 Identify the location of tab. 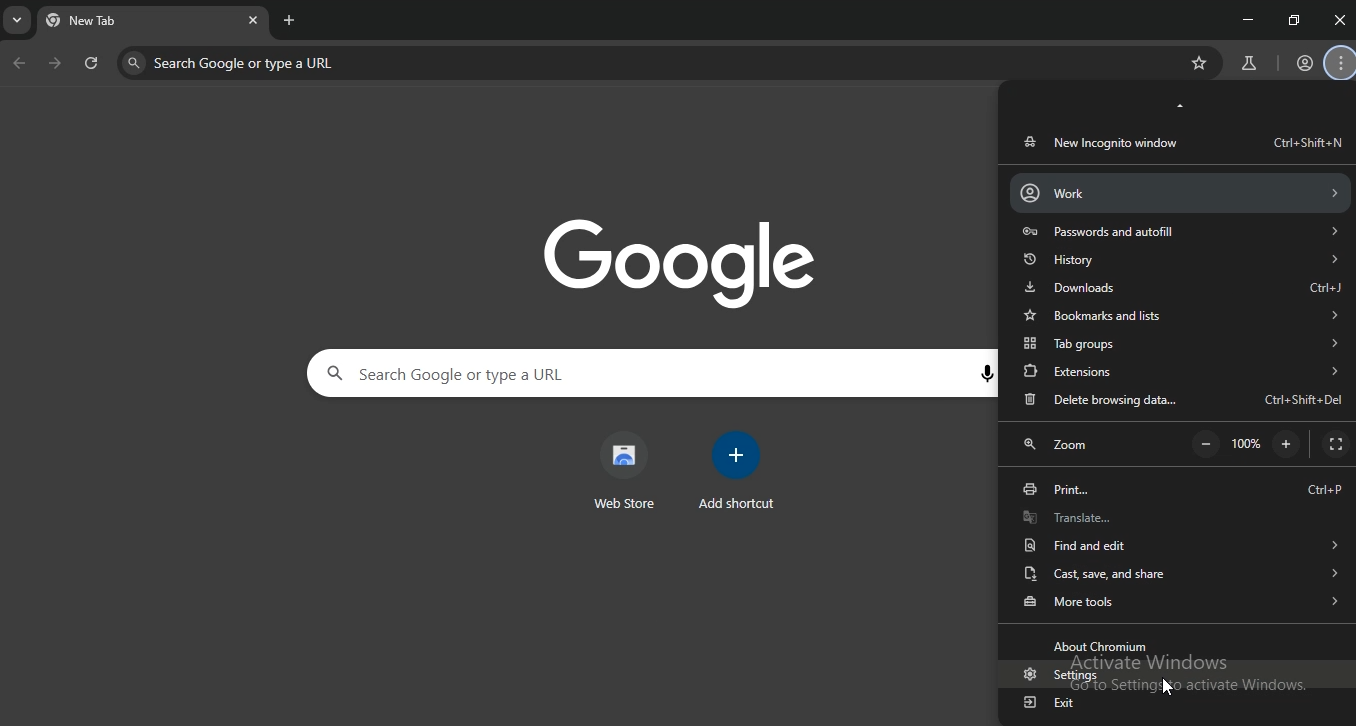
(113, 23).